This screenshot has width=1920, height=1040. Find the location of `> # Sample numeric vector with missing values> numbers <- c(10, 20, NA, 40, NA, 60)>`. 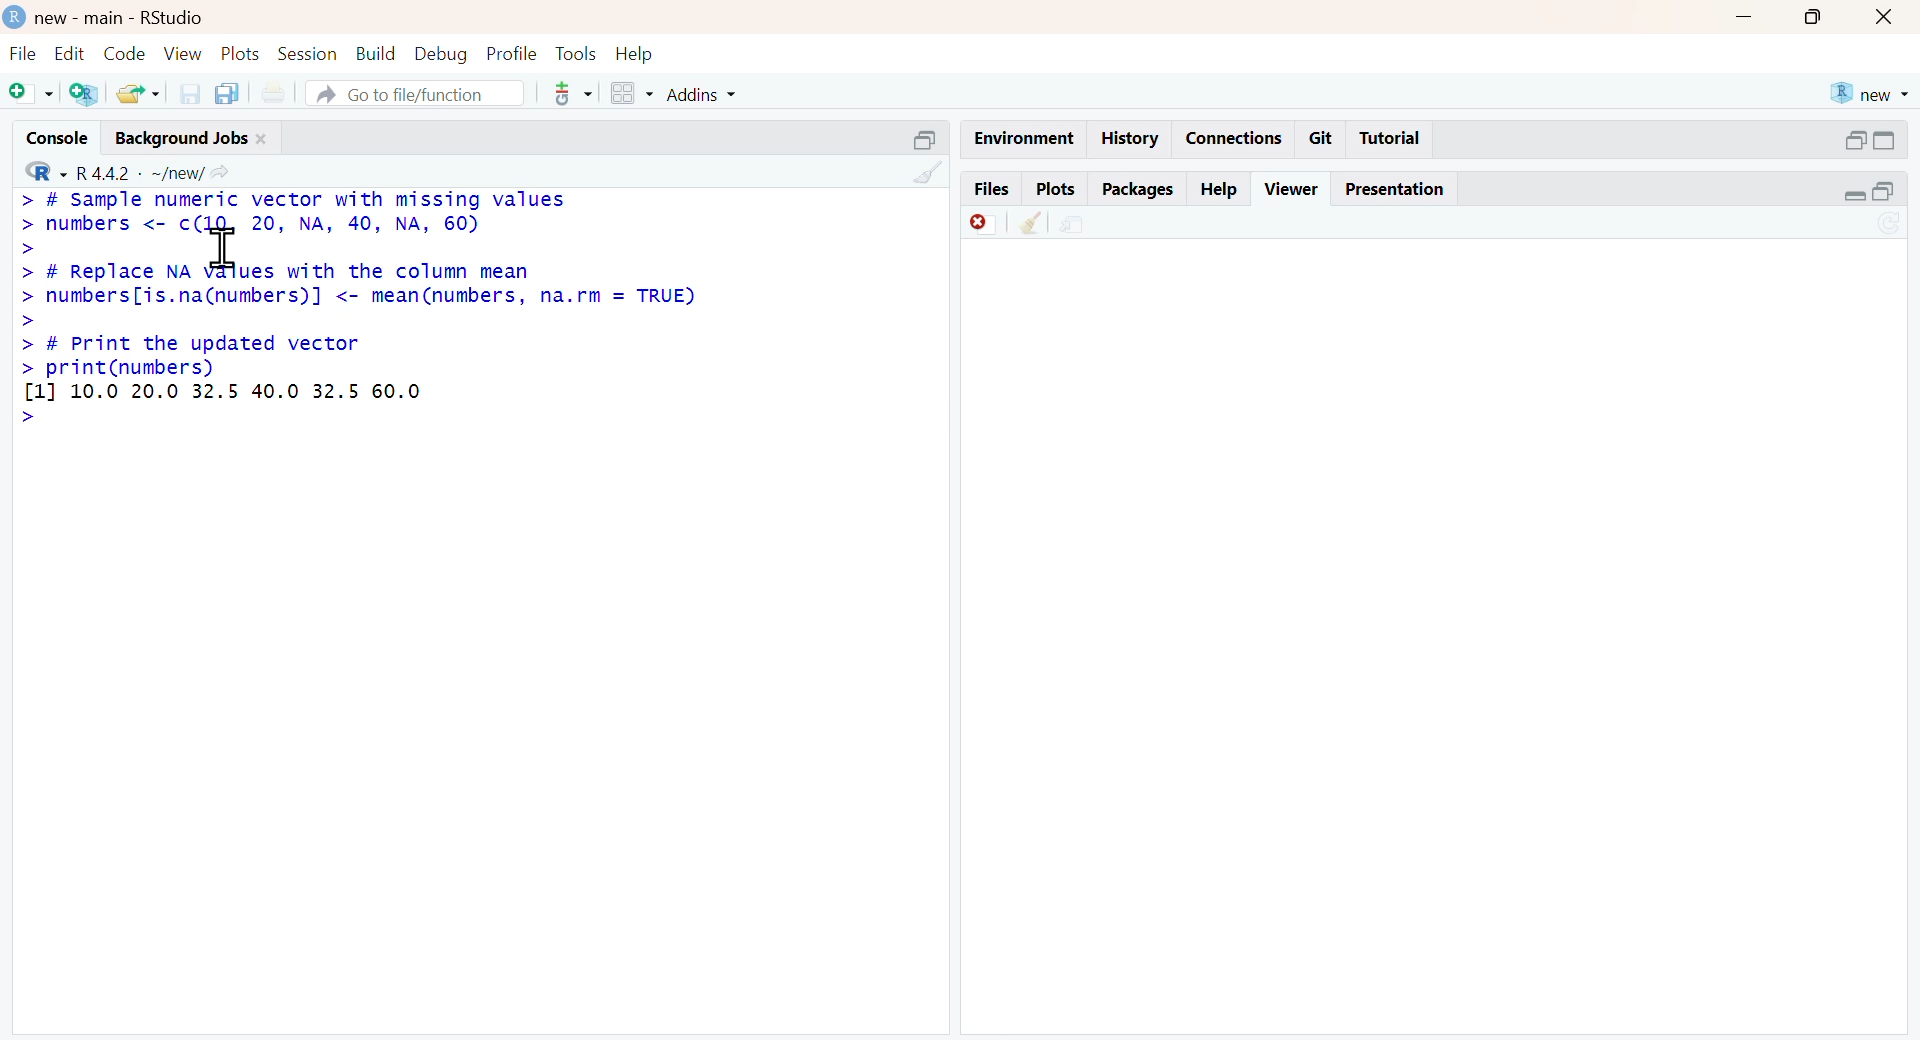

> # Sample numeric vector with missing values> numbers <- c(10, 20, NA, 40, NA, 60)> is located at coordinates (293, 224).